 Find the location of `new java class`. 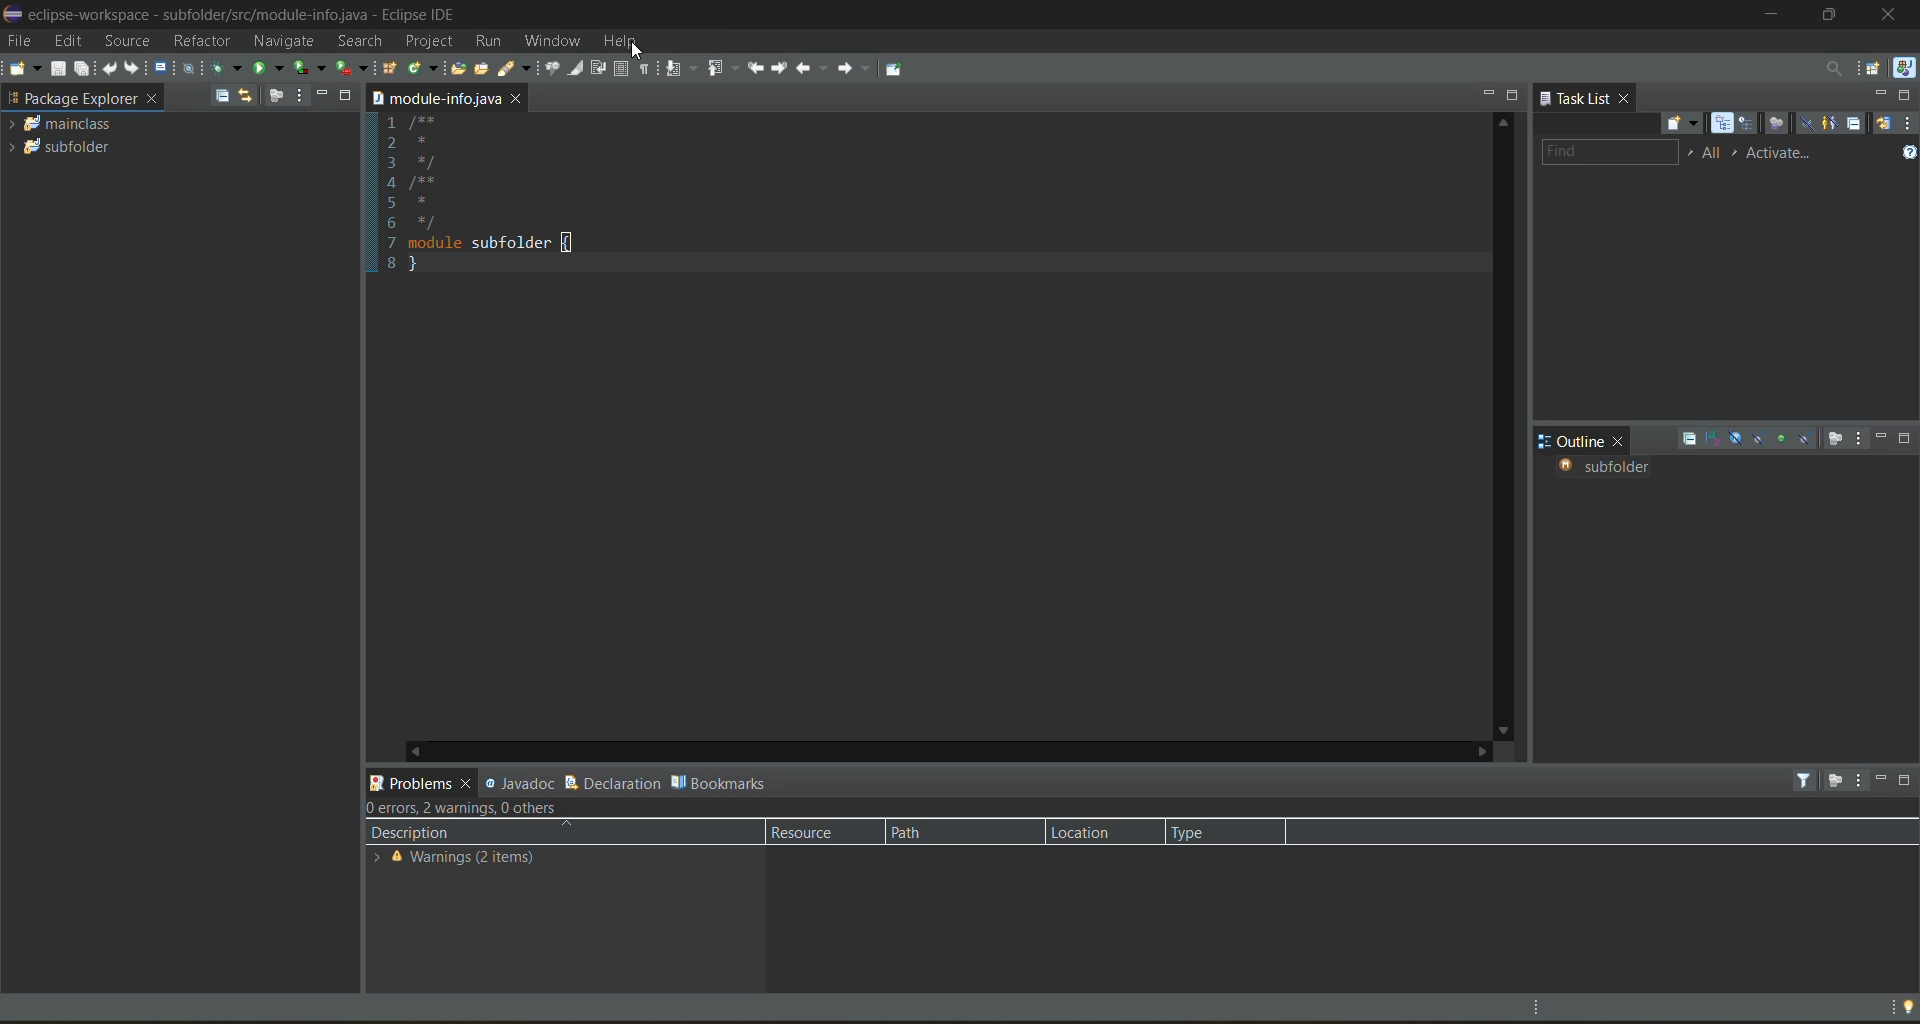

new java class is located at coordinates (425, 68).